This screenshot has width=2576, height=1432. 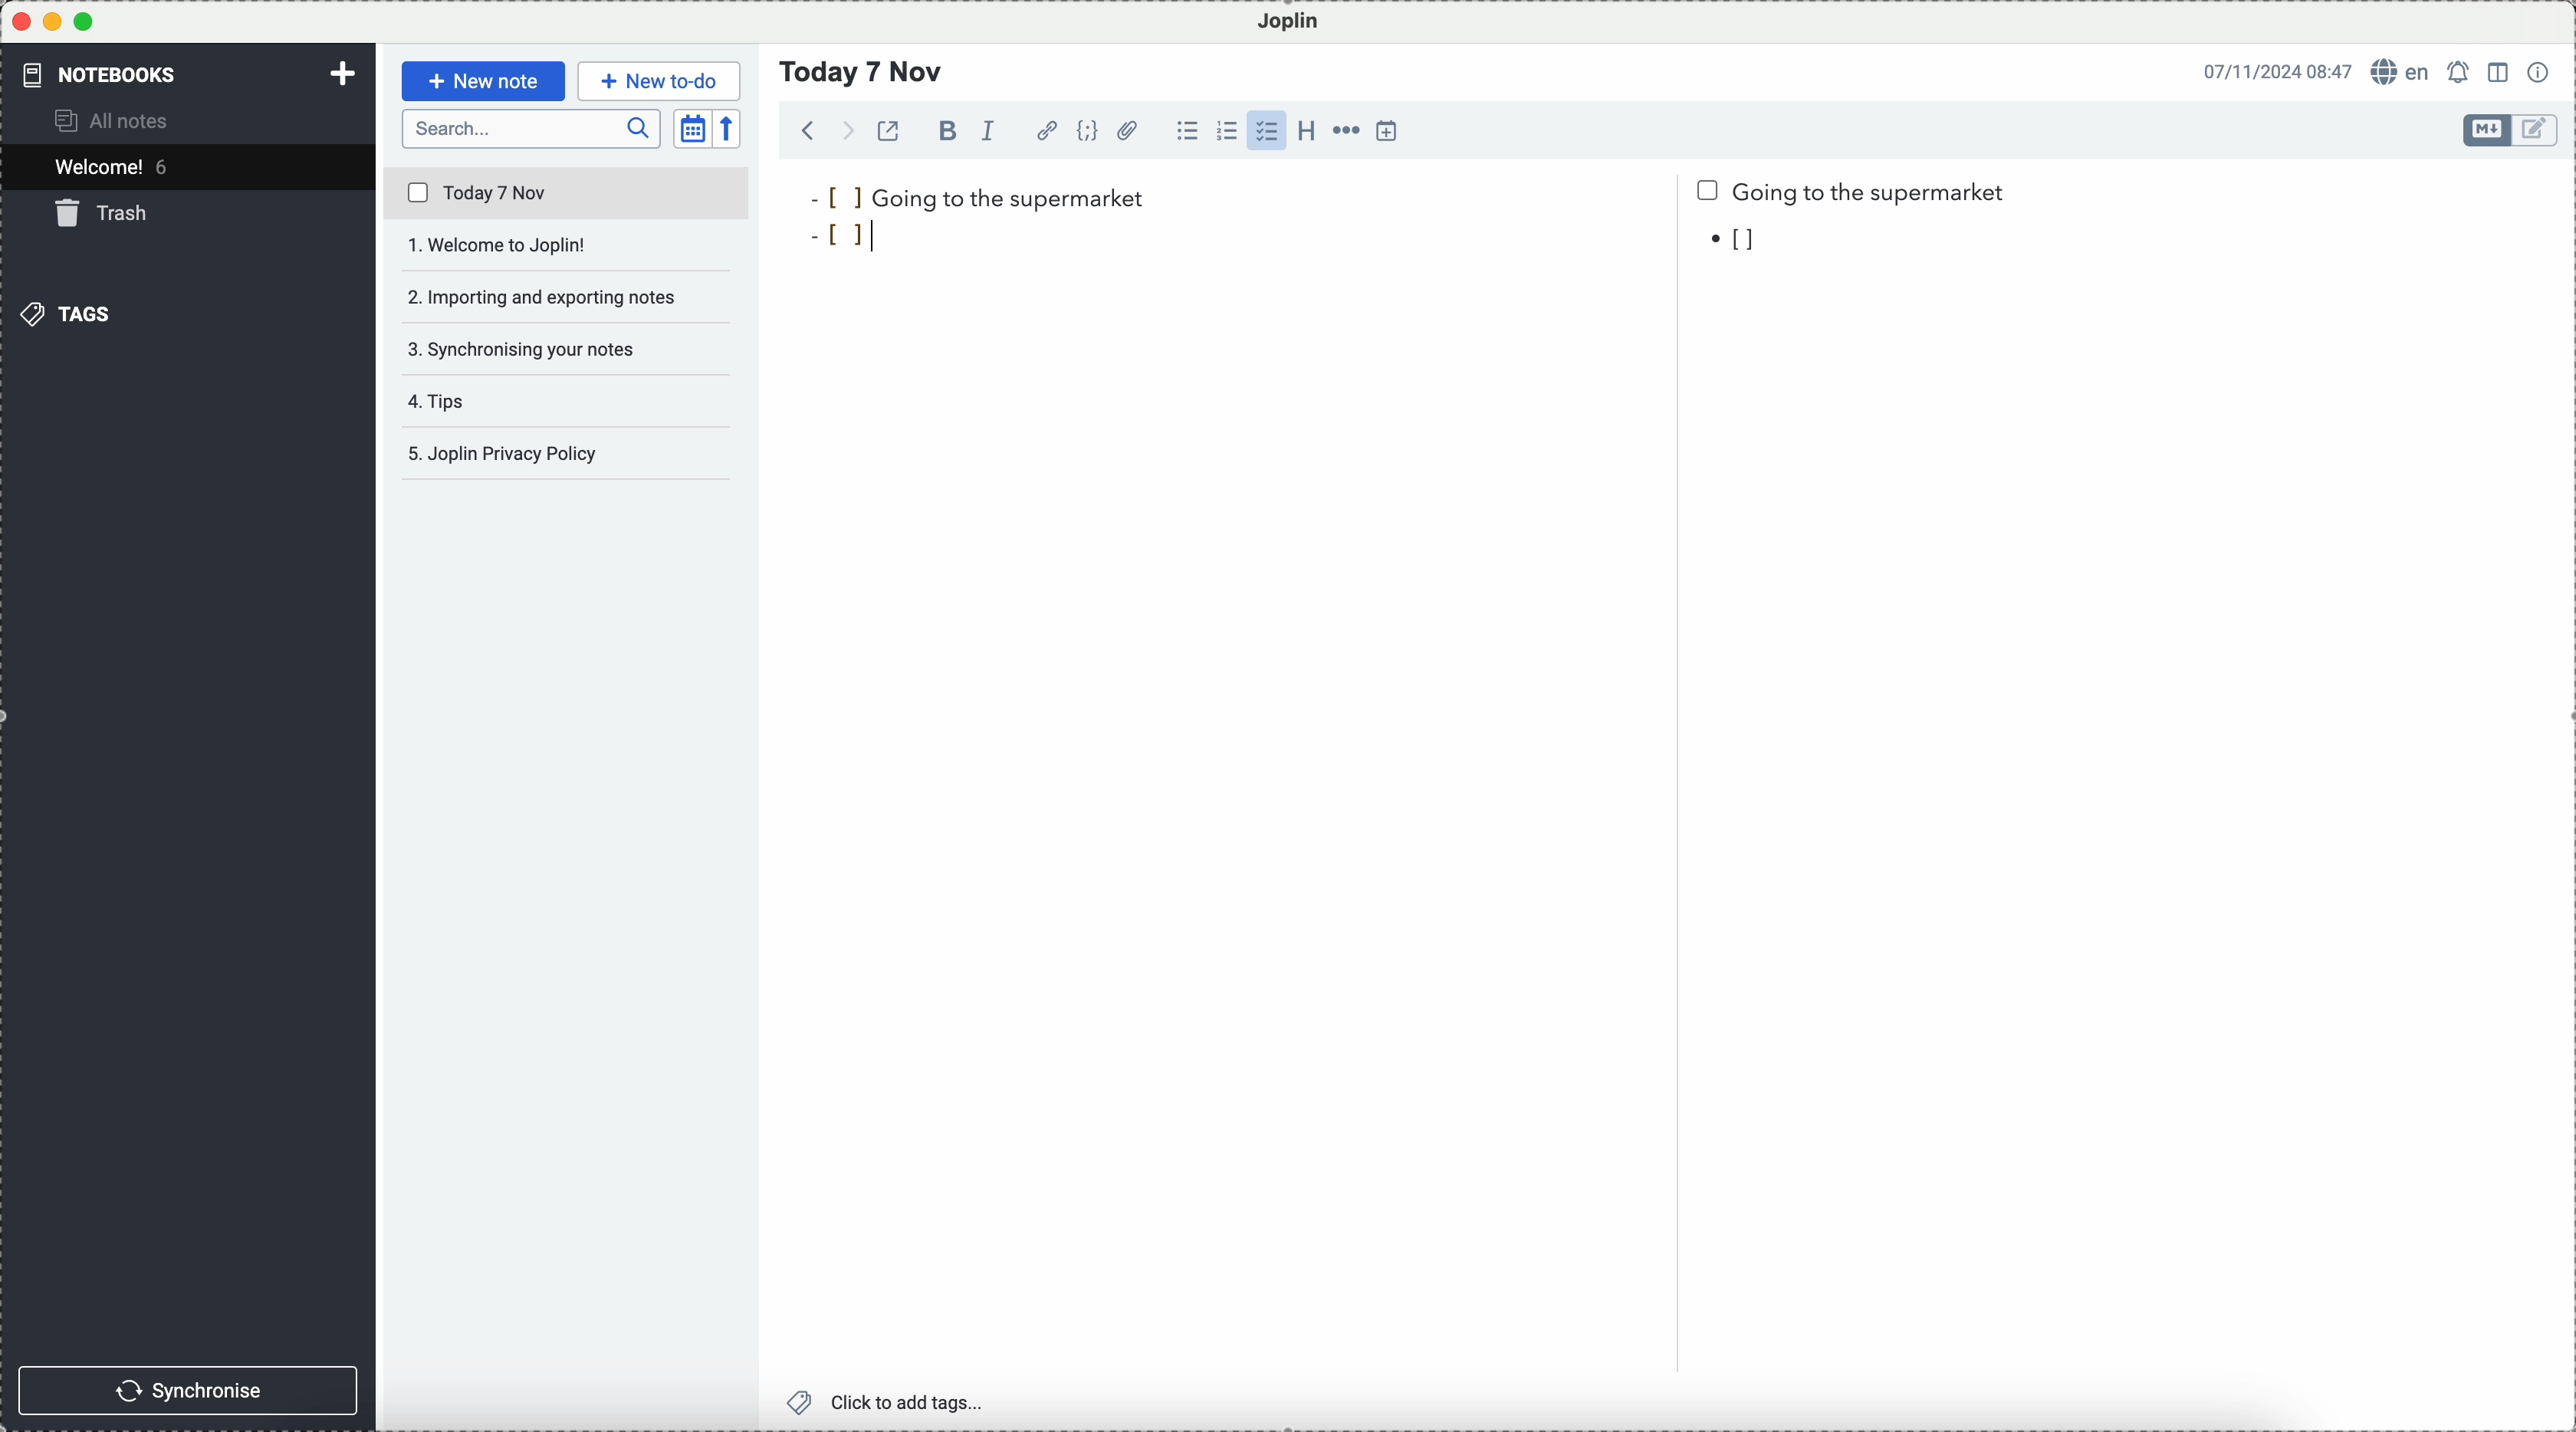 I want to click on going to the supermarket check box, so click(x=1856, y=193).